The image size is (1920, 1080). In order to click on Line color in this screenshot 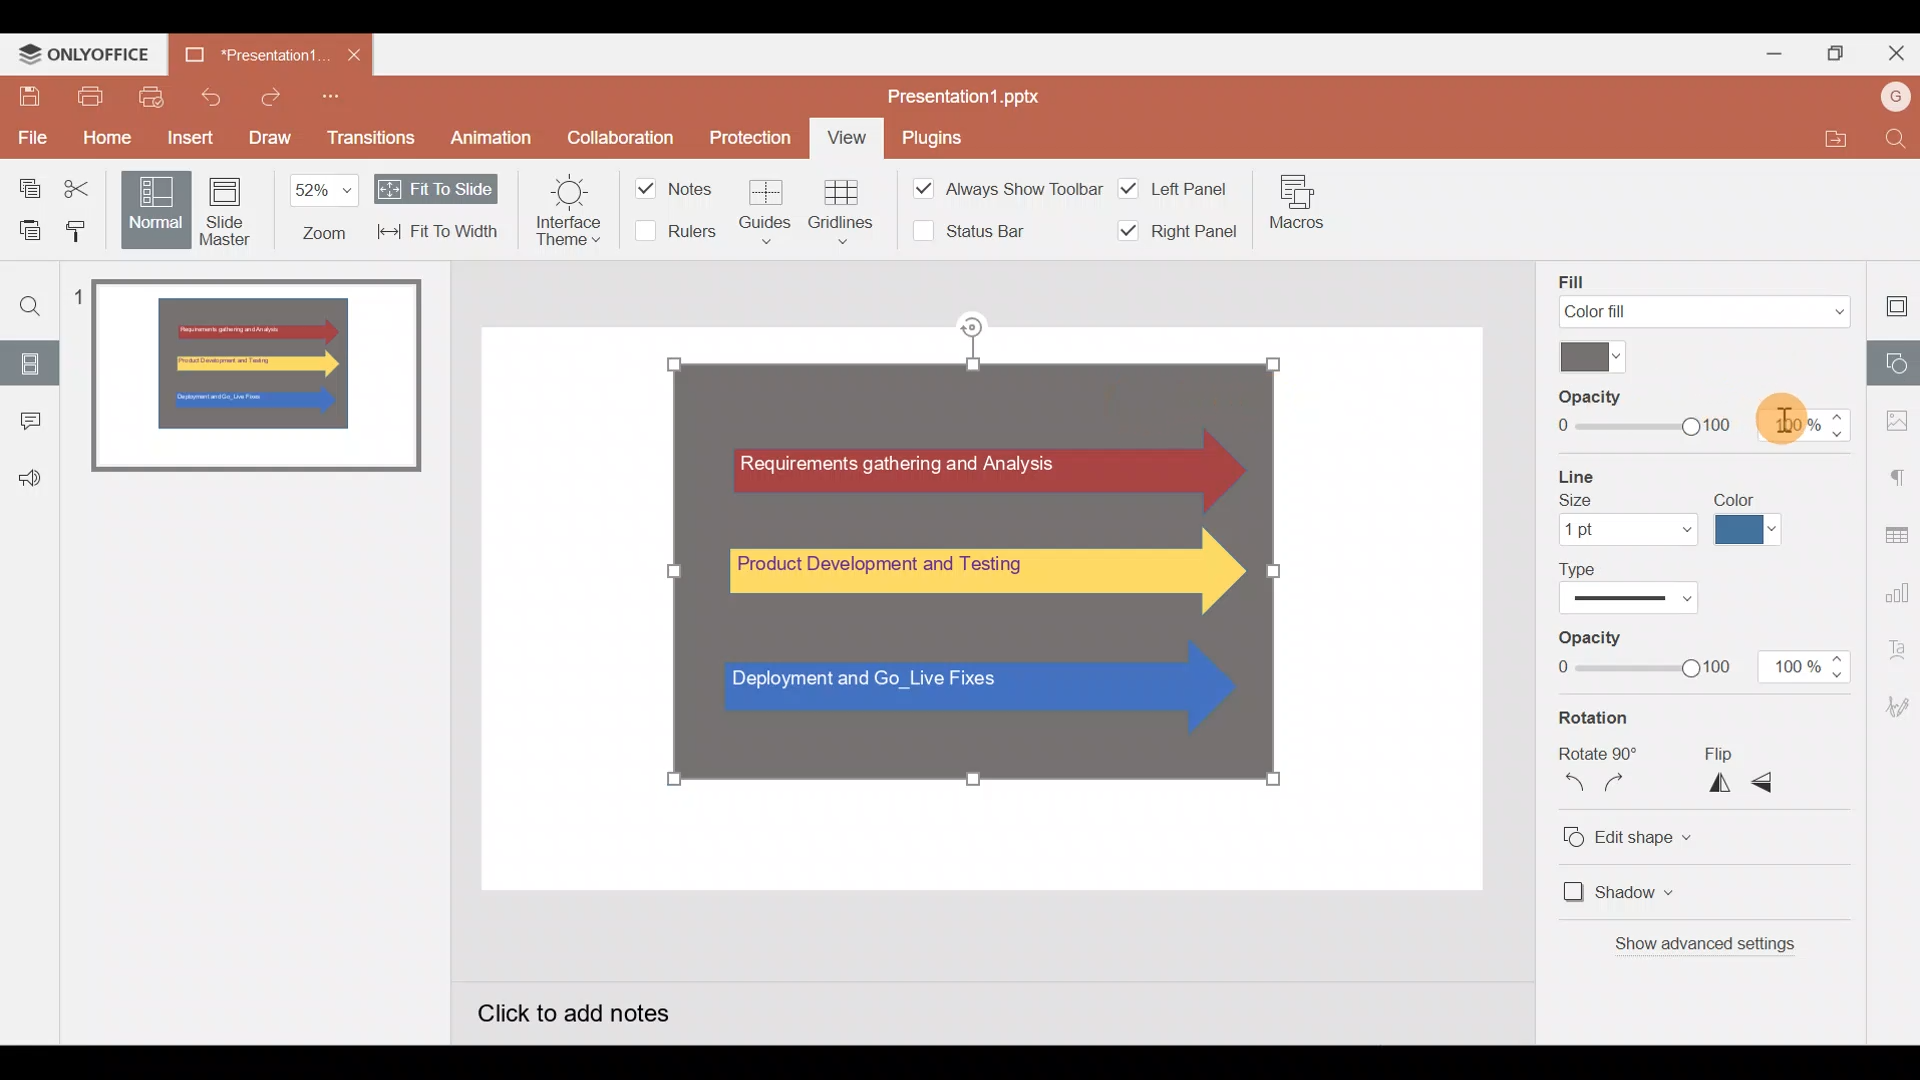, I will do `click(1751, 521)`.